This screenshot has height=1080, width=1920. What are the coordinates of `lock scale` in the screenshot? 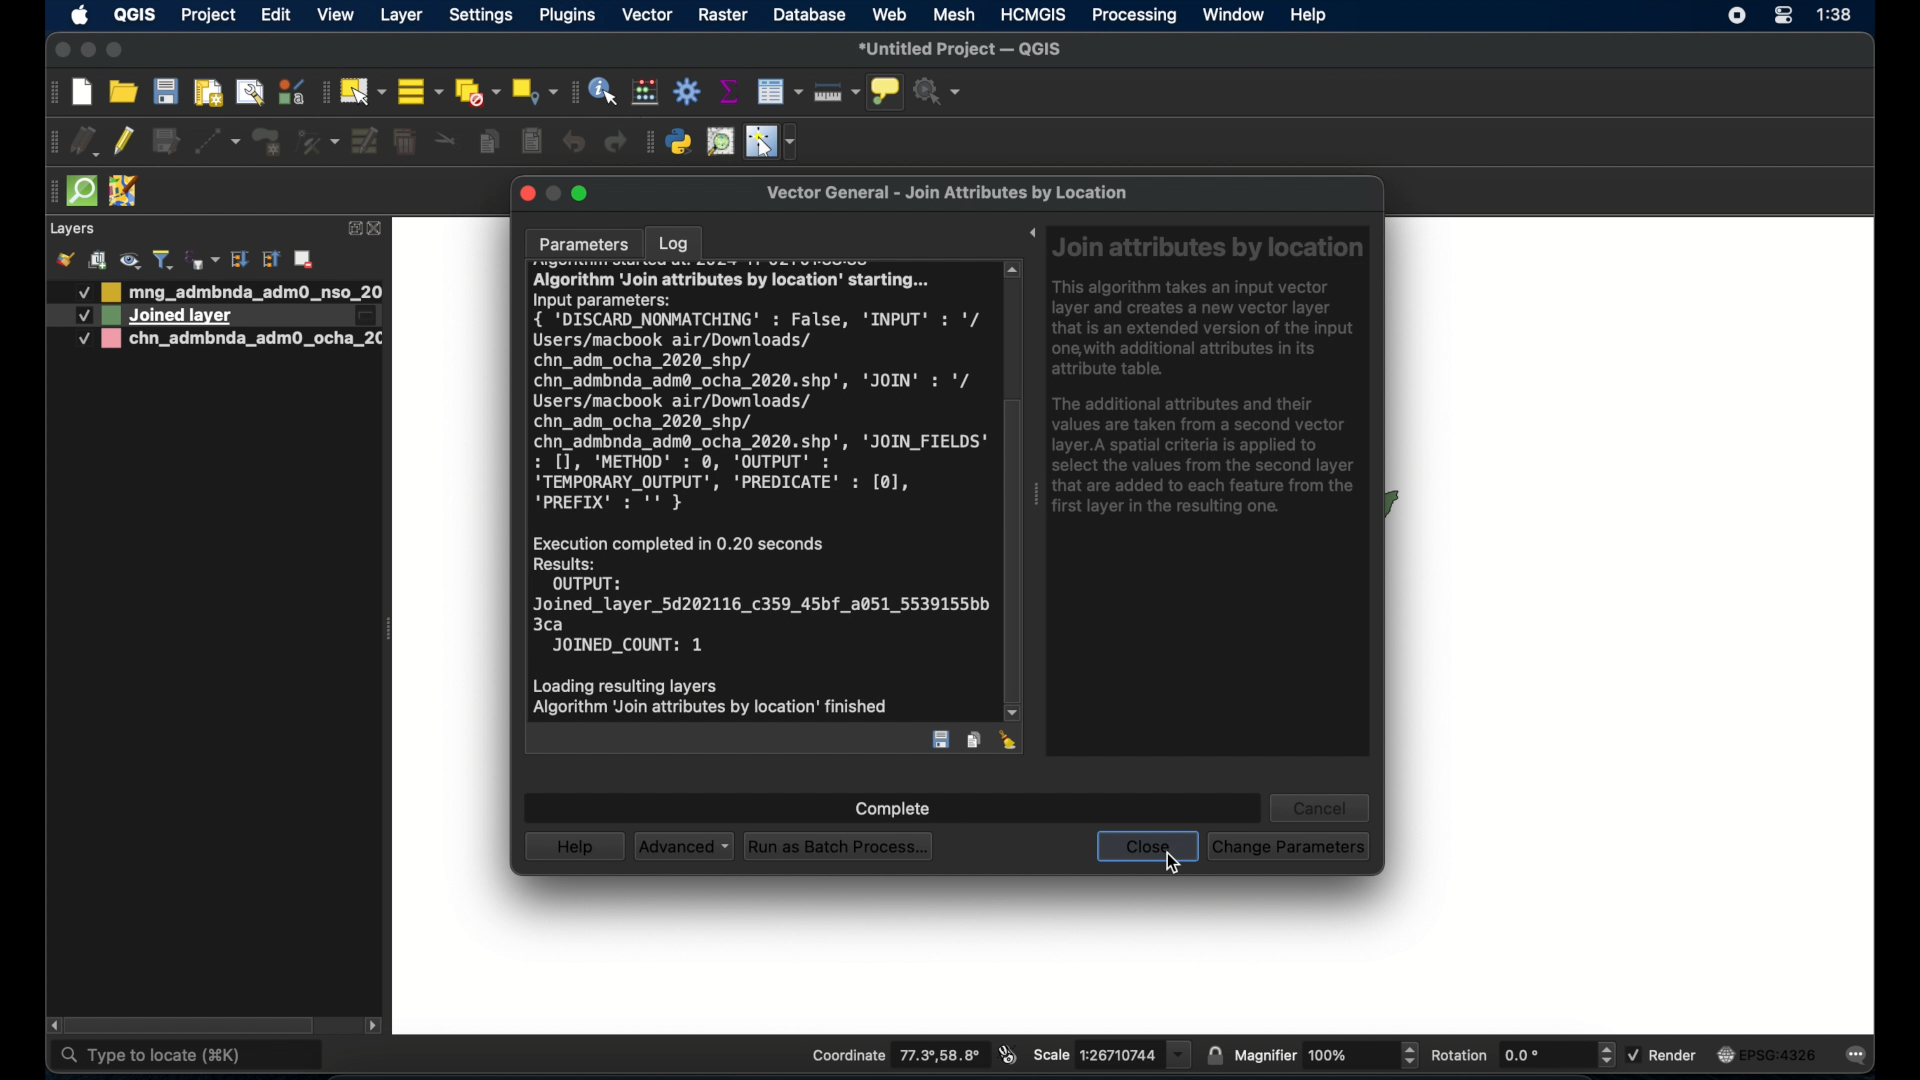 It's located at (1217, 1053).